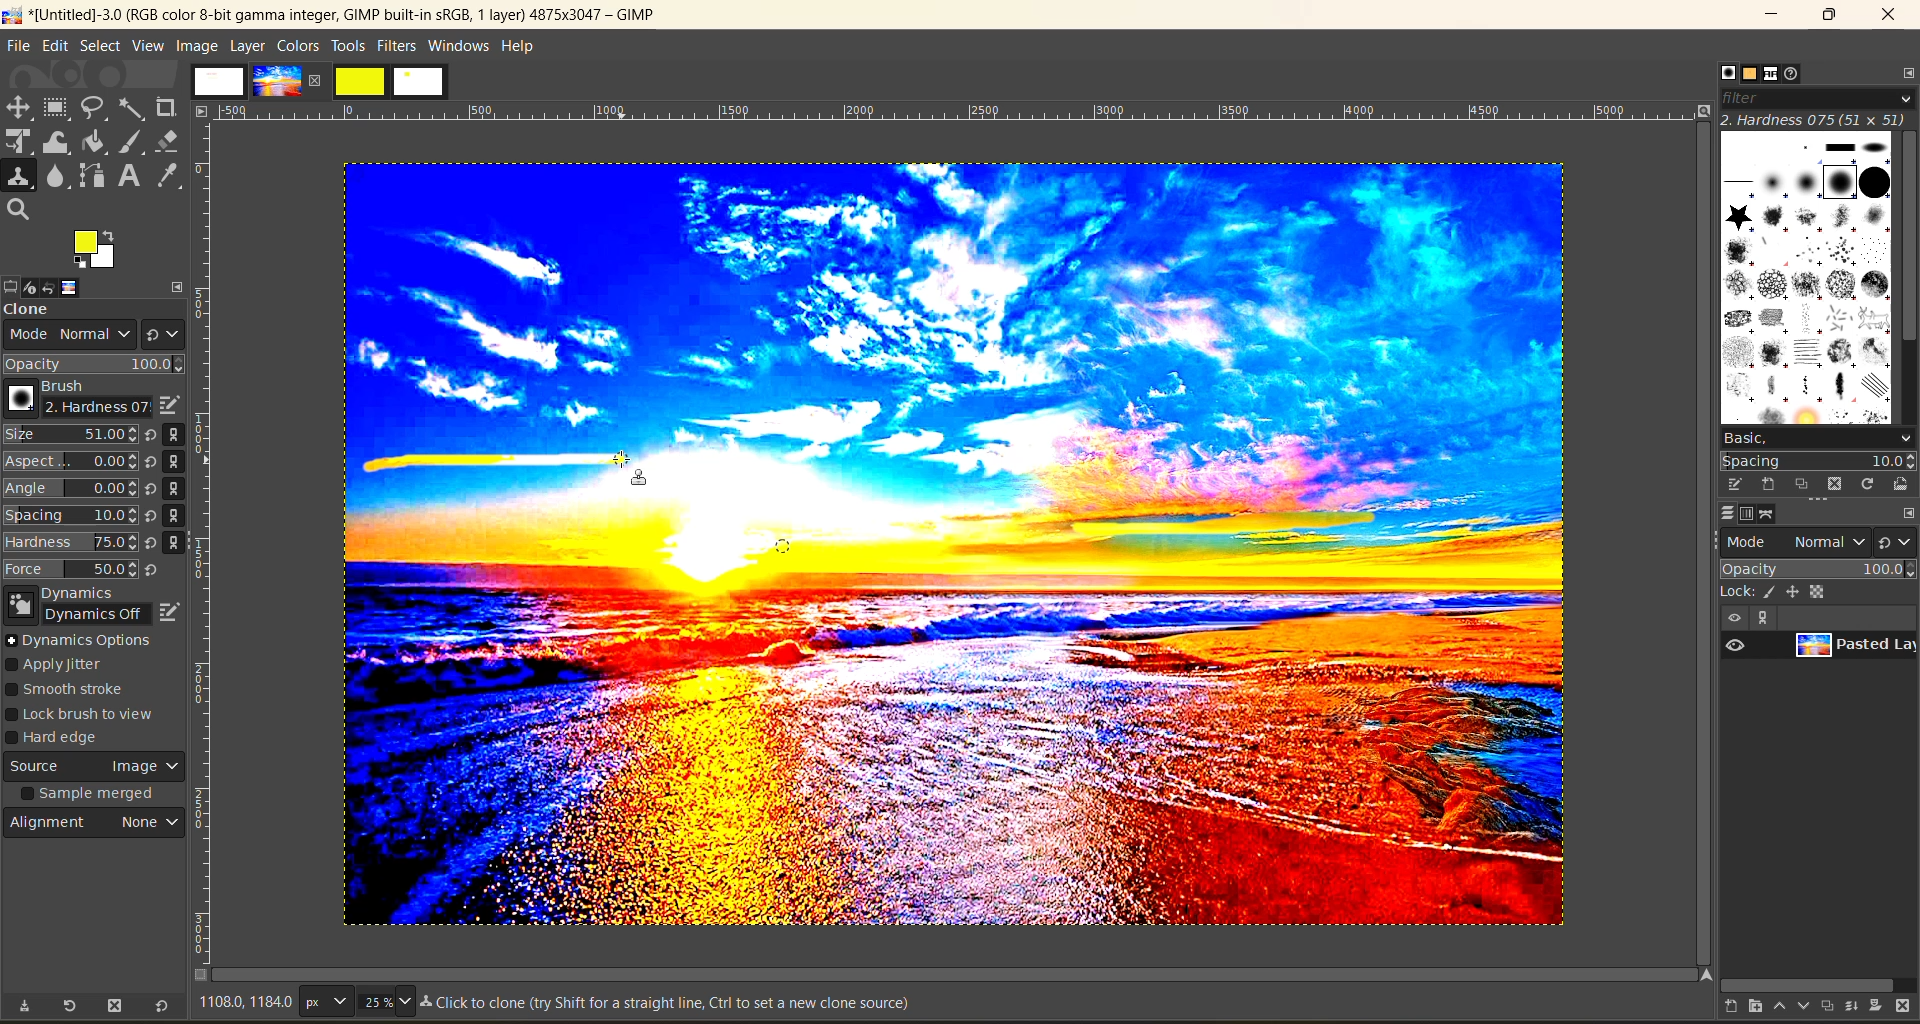  Describe the element at coordinates (243, 1005) in the screenshot. I see `740.0, 1580.0` at that location.